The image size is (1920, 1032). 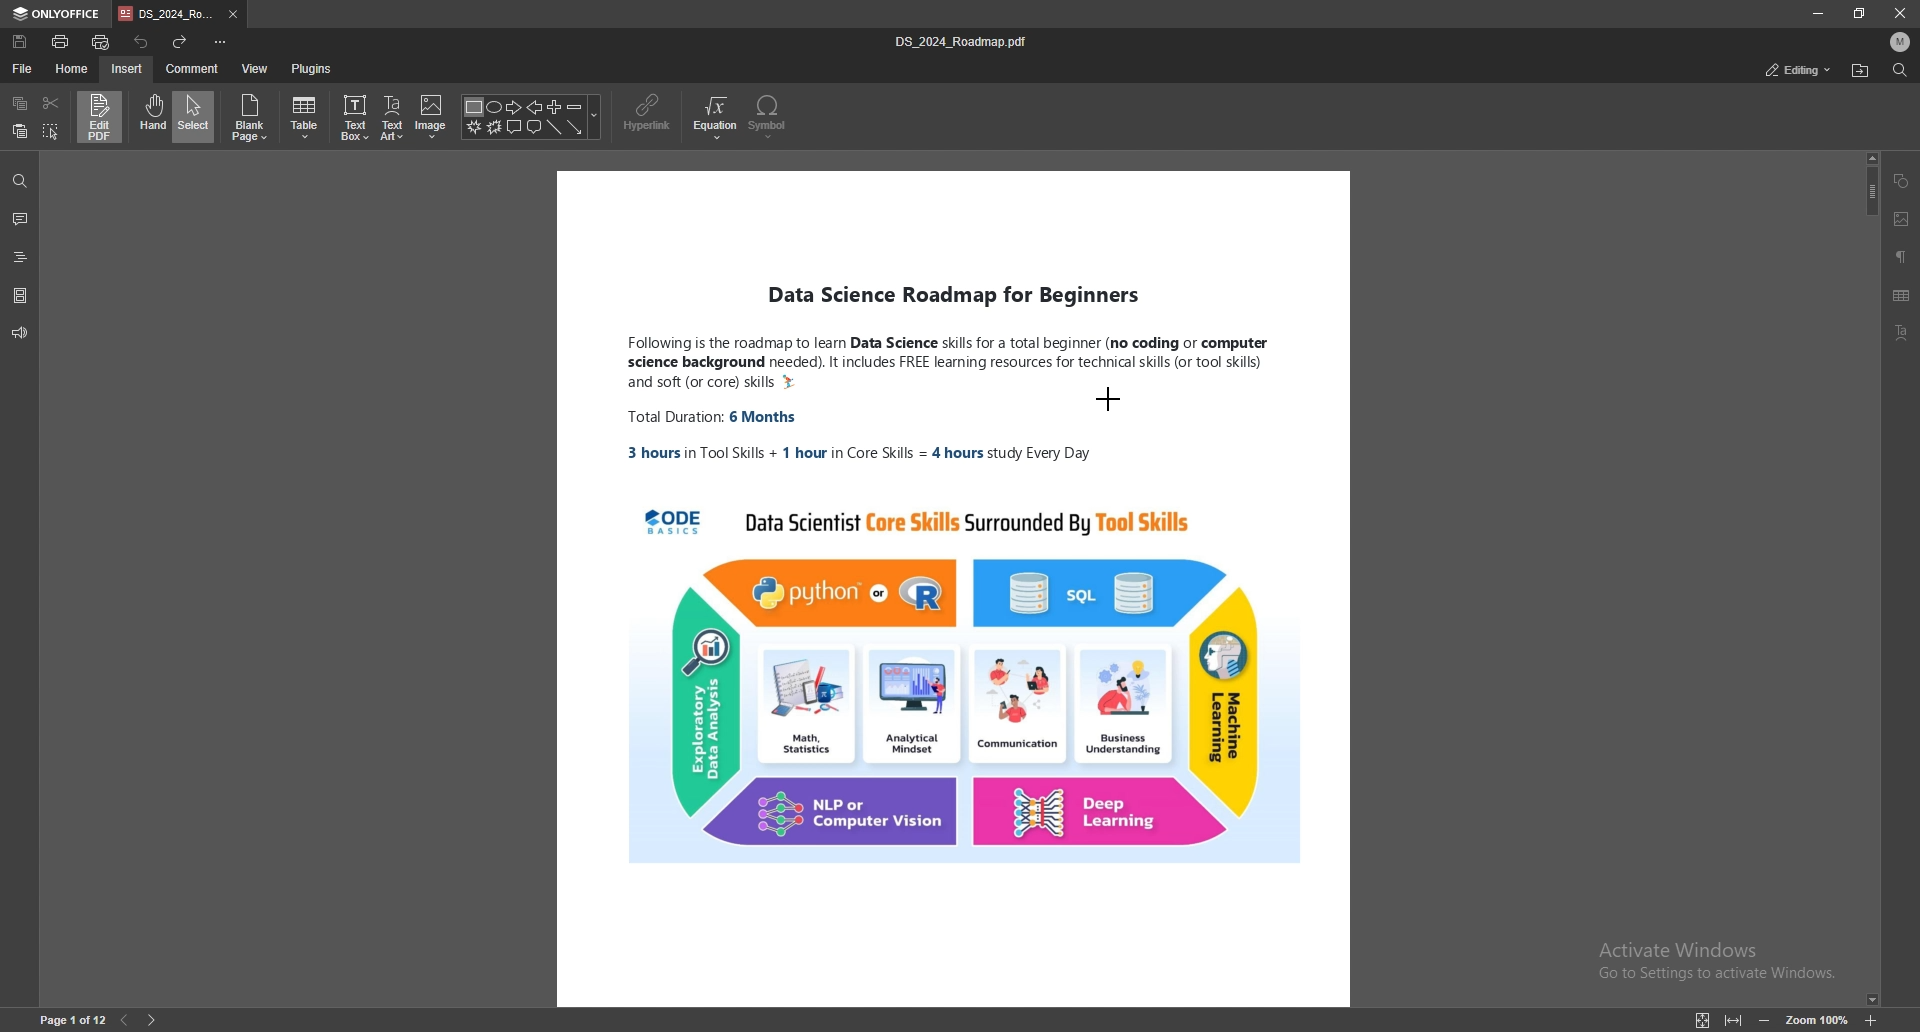 I want to click on cursor, so click(x=1114, y=404).